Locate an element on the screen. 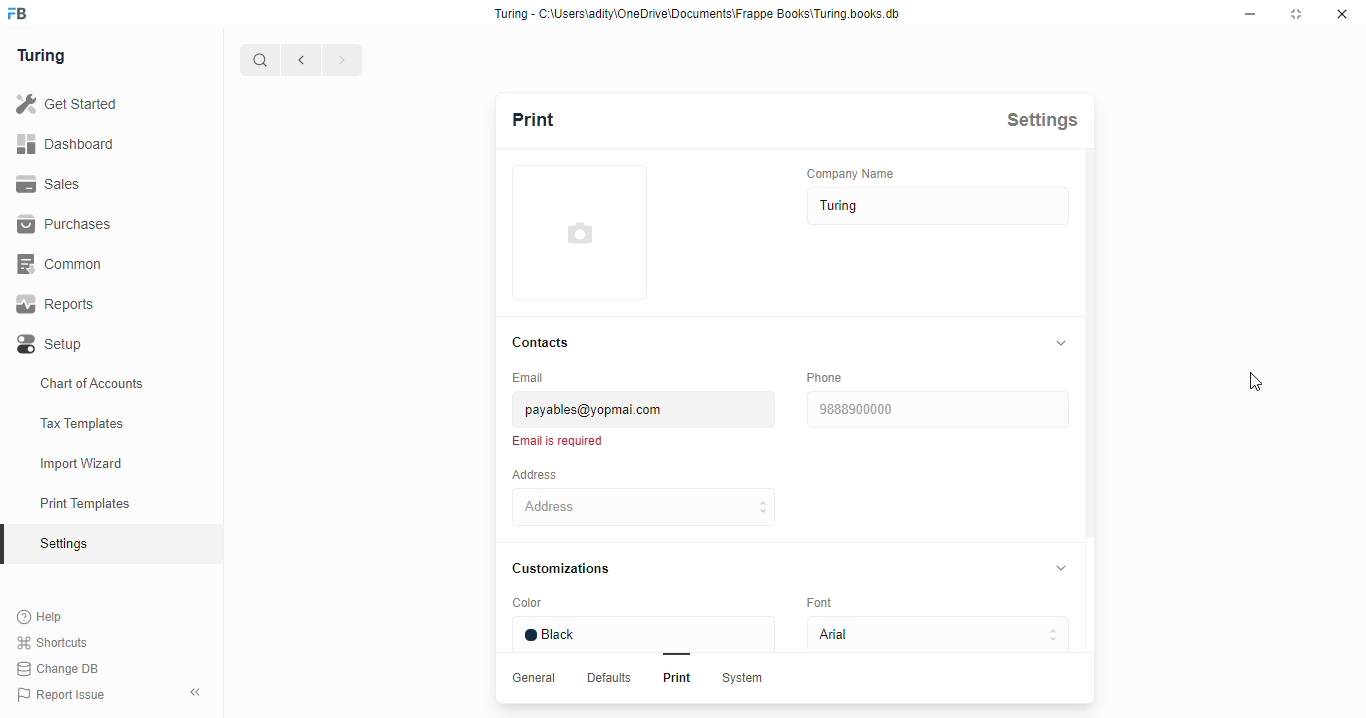  ‘Phone is located at coordinates (827, 377).